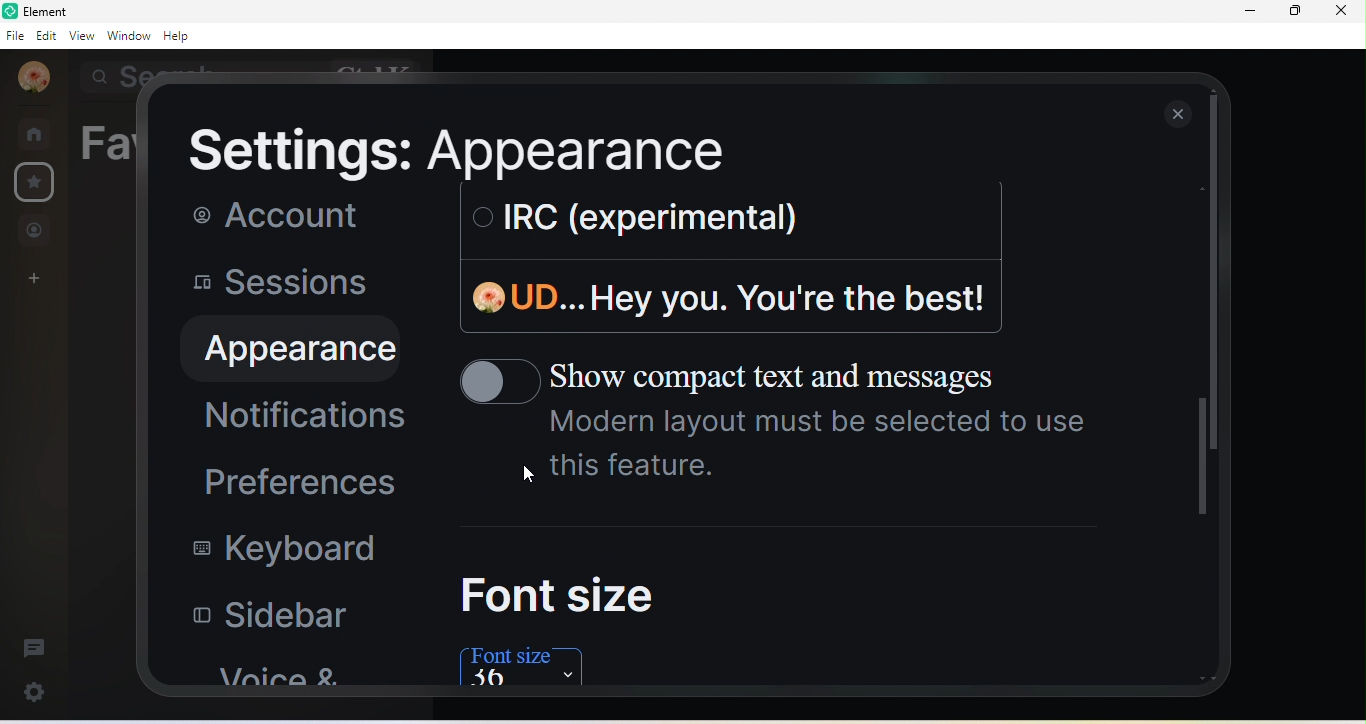 Image resolution: width=1366 pixels, height=724 pixels. I want to click on cursor, so click(528, 476).